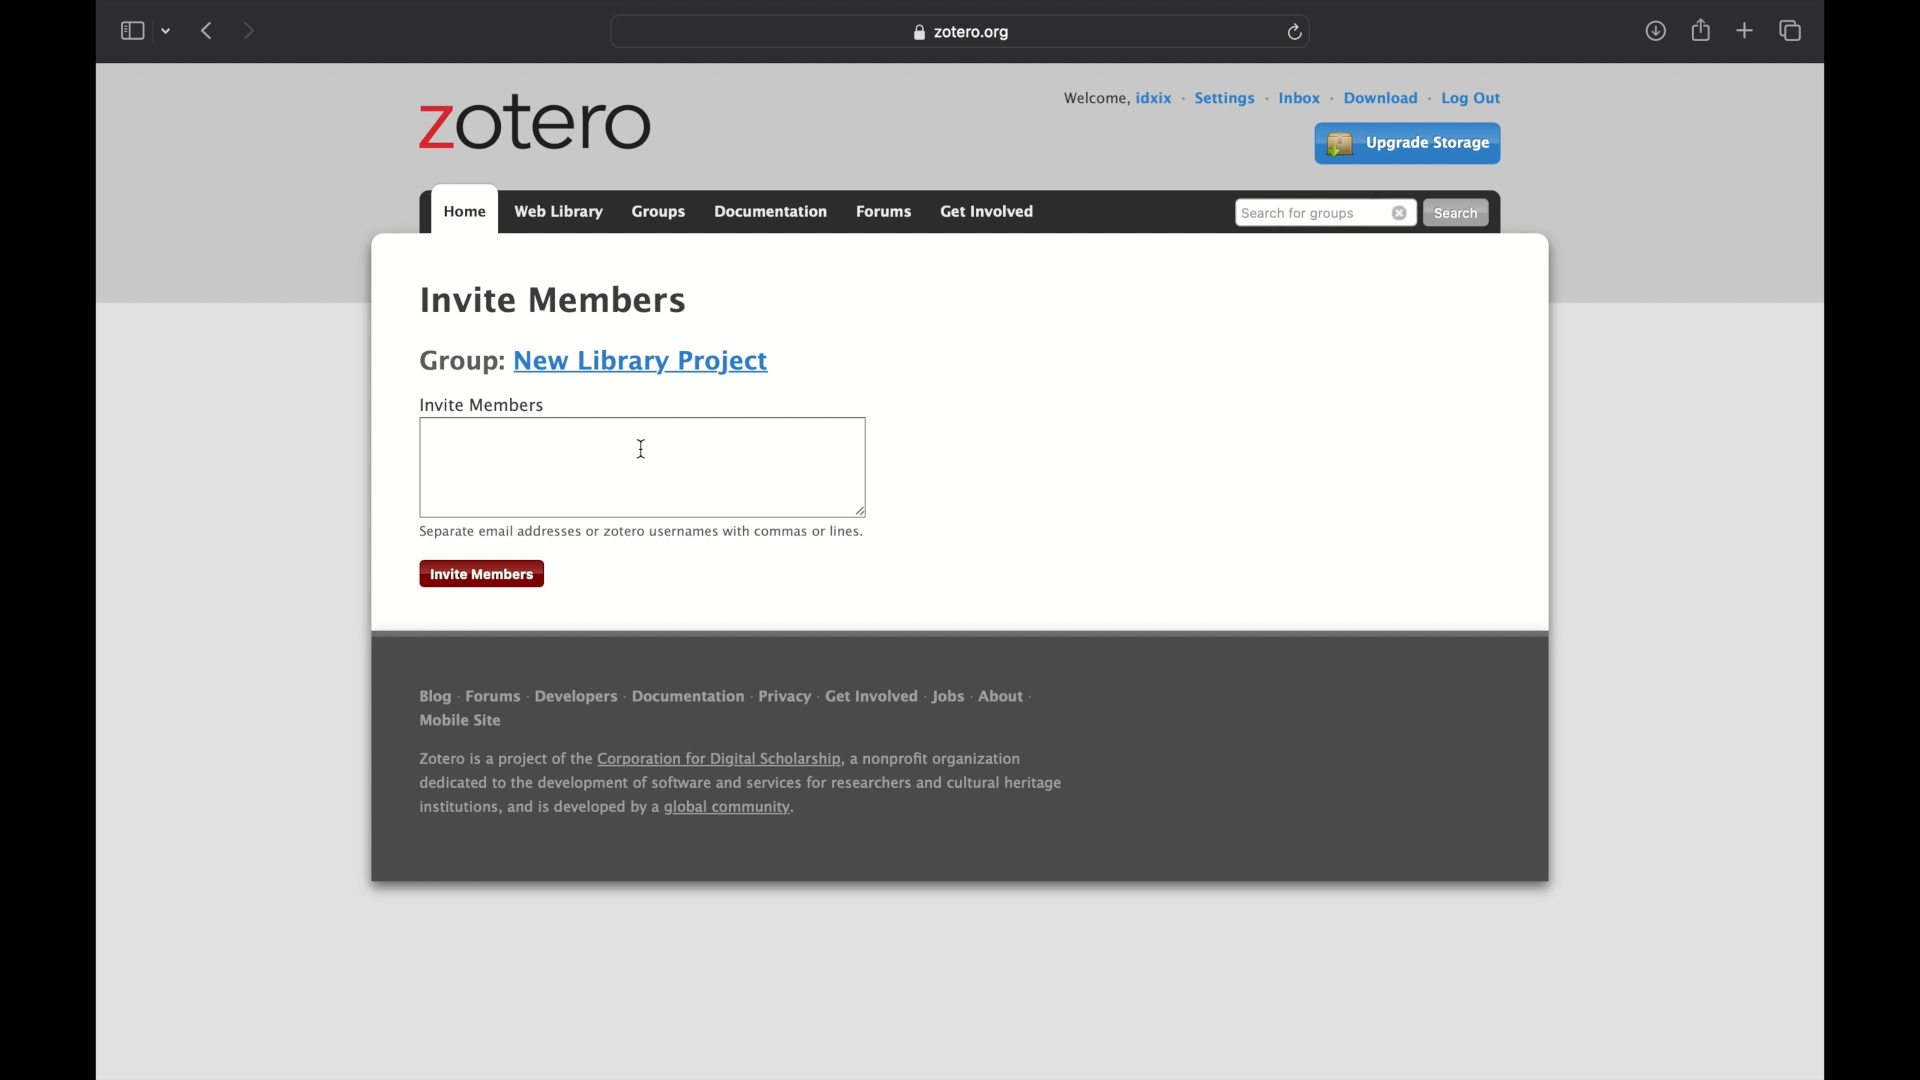  What do you see at coordinates (167, 30) in the screenshot?
I see `tab group picker` at bounding box center [167, 30].